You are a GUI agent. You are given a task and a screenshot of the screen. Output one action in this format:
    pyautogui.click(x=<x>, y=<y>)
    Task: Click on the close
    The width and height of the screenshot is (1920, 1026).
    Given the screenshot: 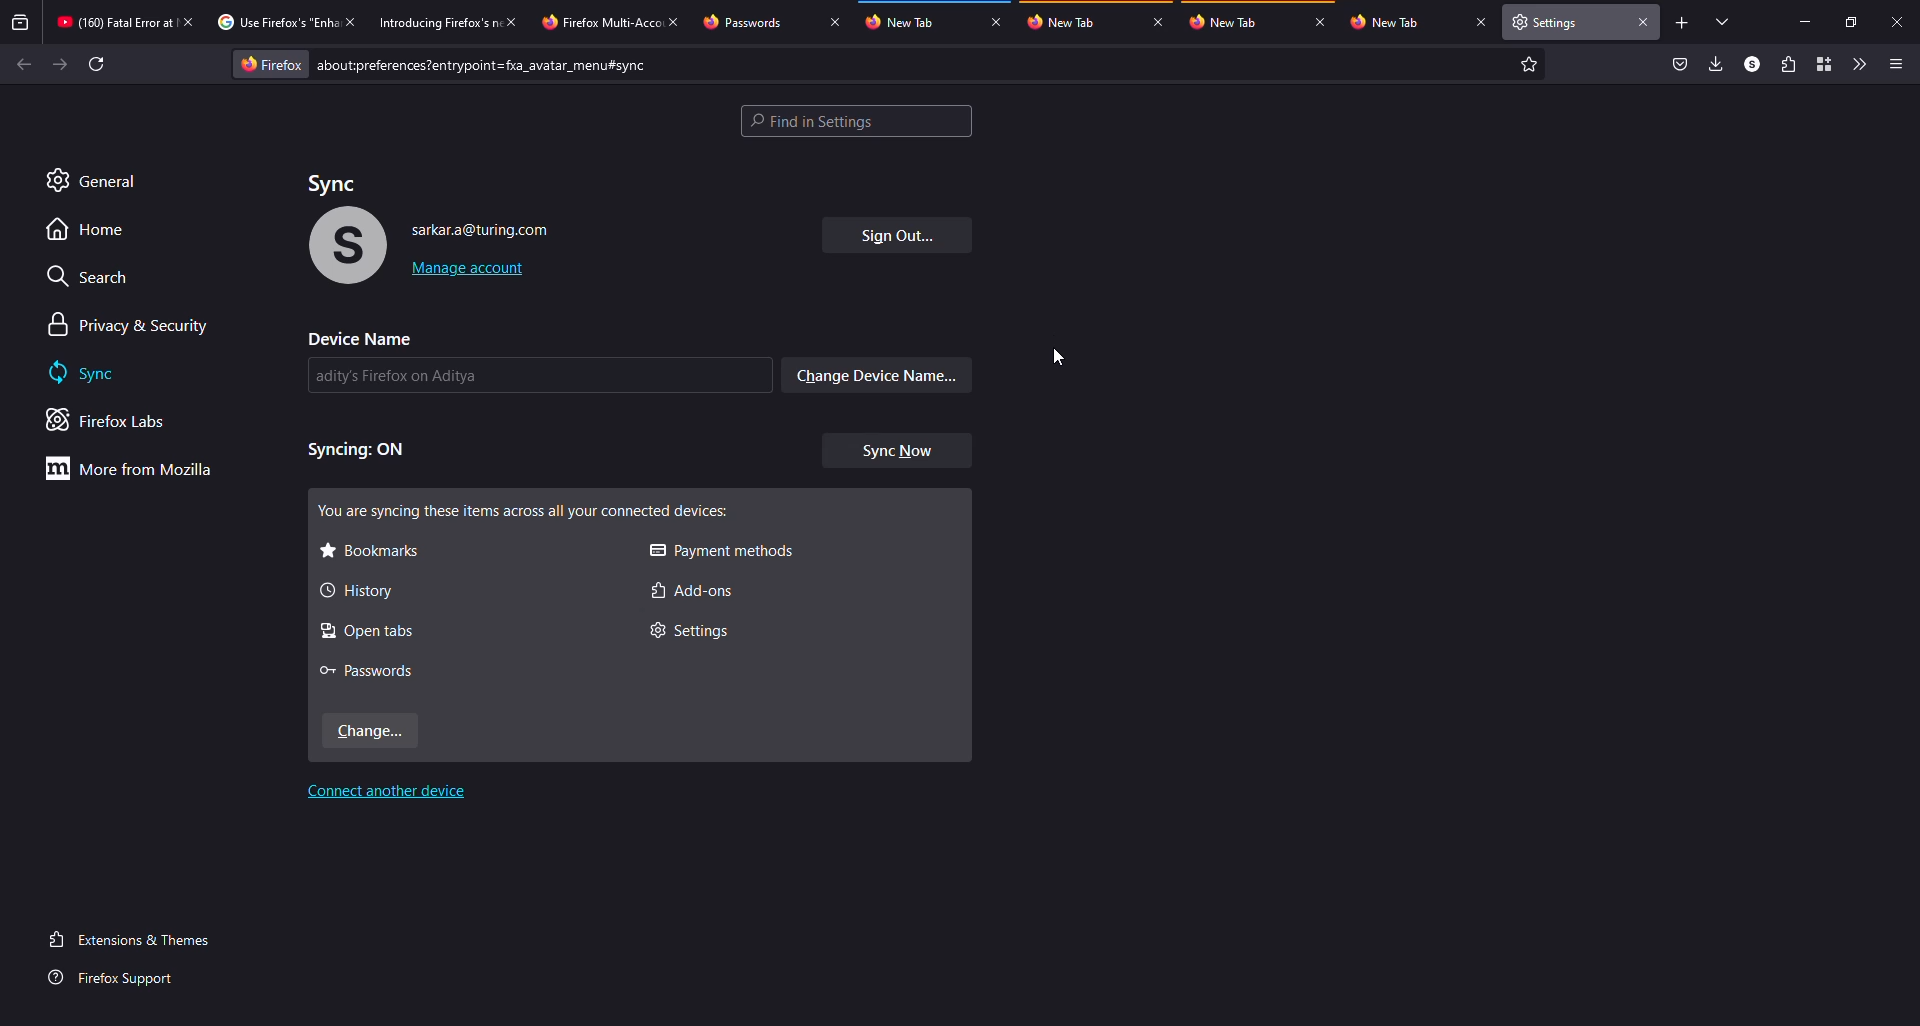 What is the action you would take?
    pyautogui.click(x=511, y=22)
    